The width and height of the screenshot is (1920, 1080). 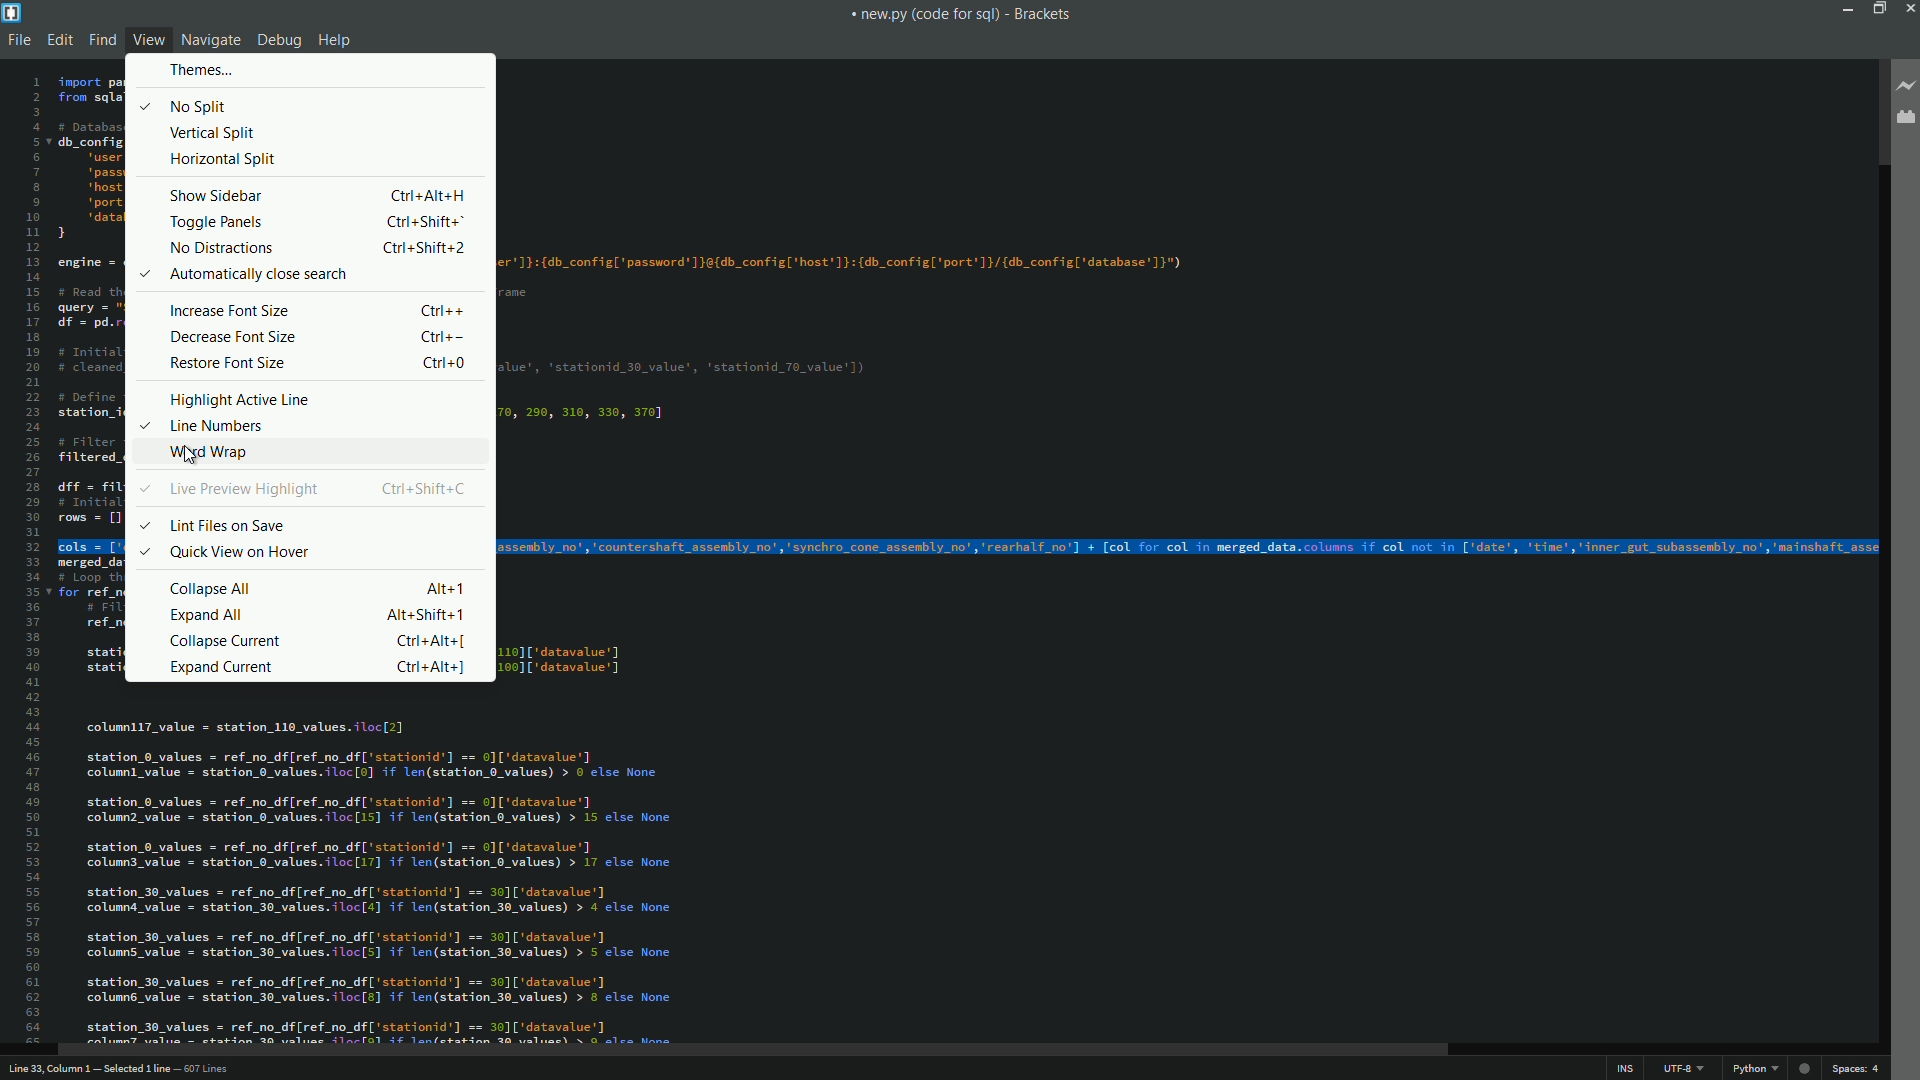 I want to click on lines of code, so click(x=902, y=867).